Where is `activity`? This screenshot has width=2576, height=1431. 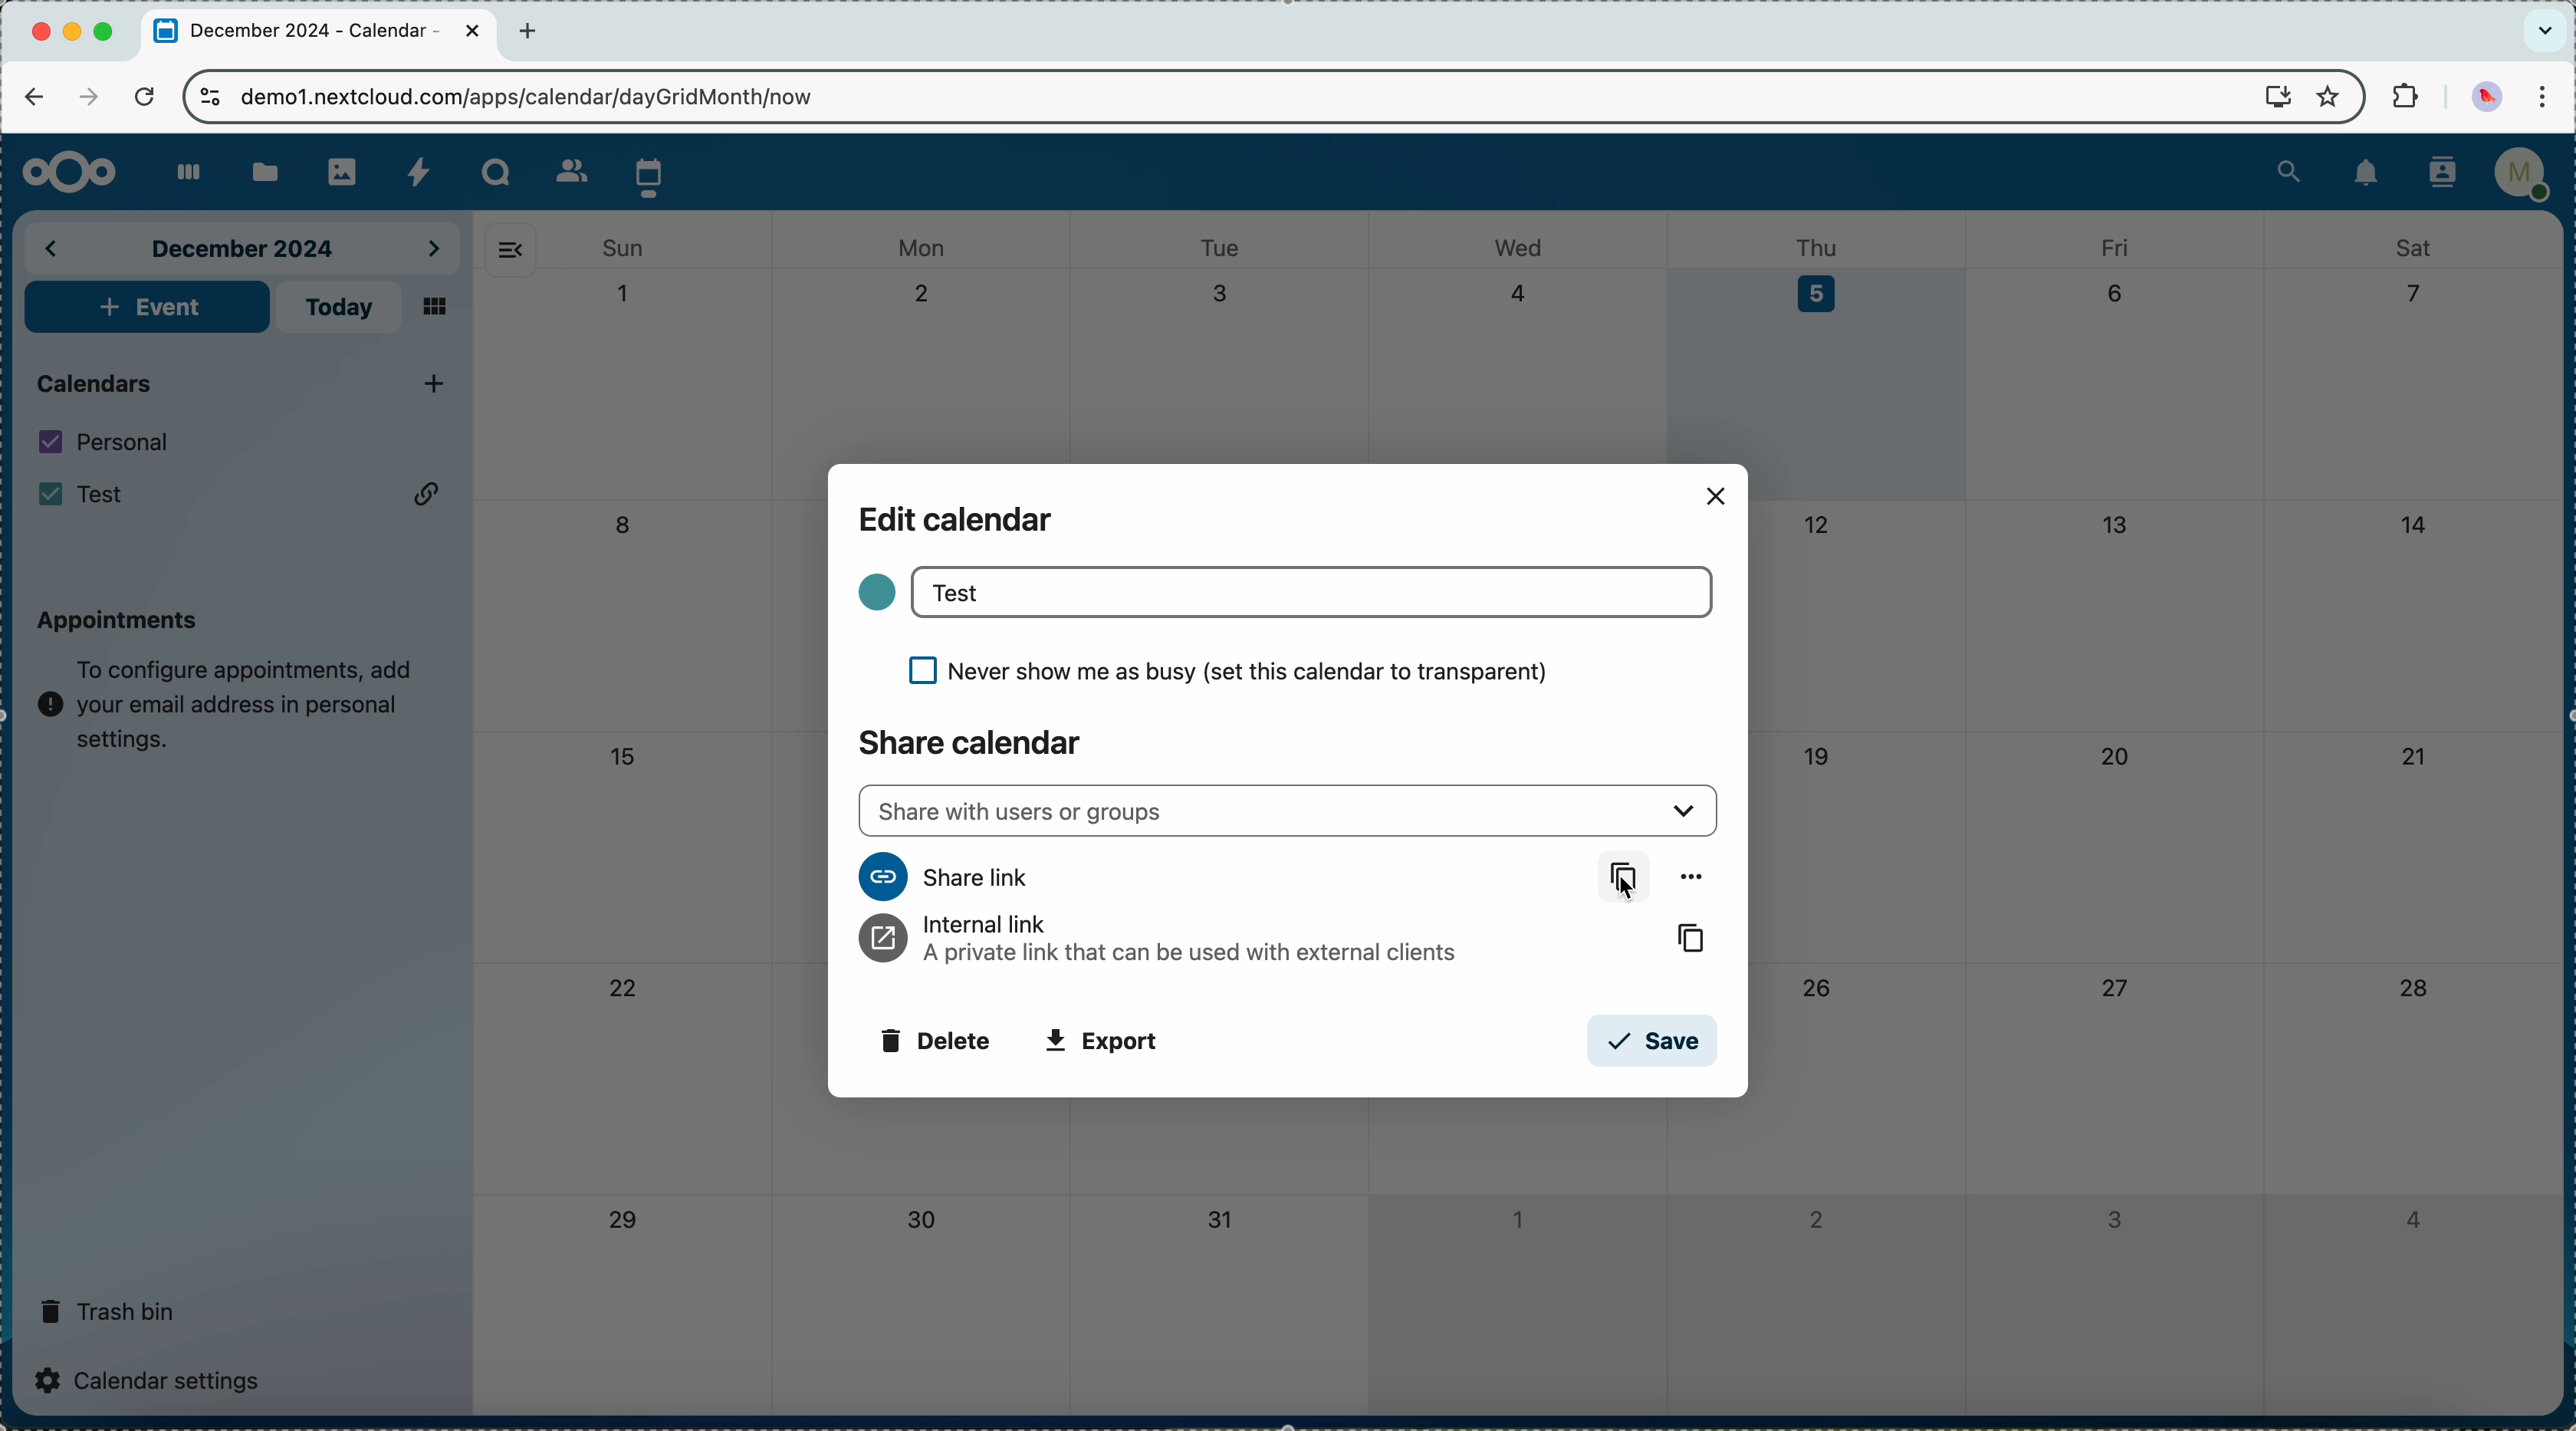 activity is located at coordinates (420, 171).